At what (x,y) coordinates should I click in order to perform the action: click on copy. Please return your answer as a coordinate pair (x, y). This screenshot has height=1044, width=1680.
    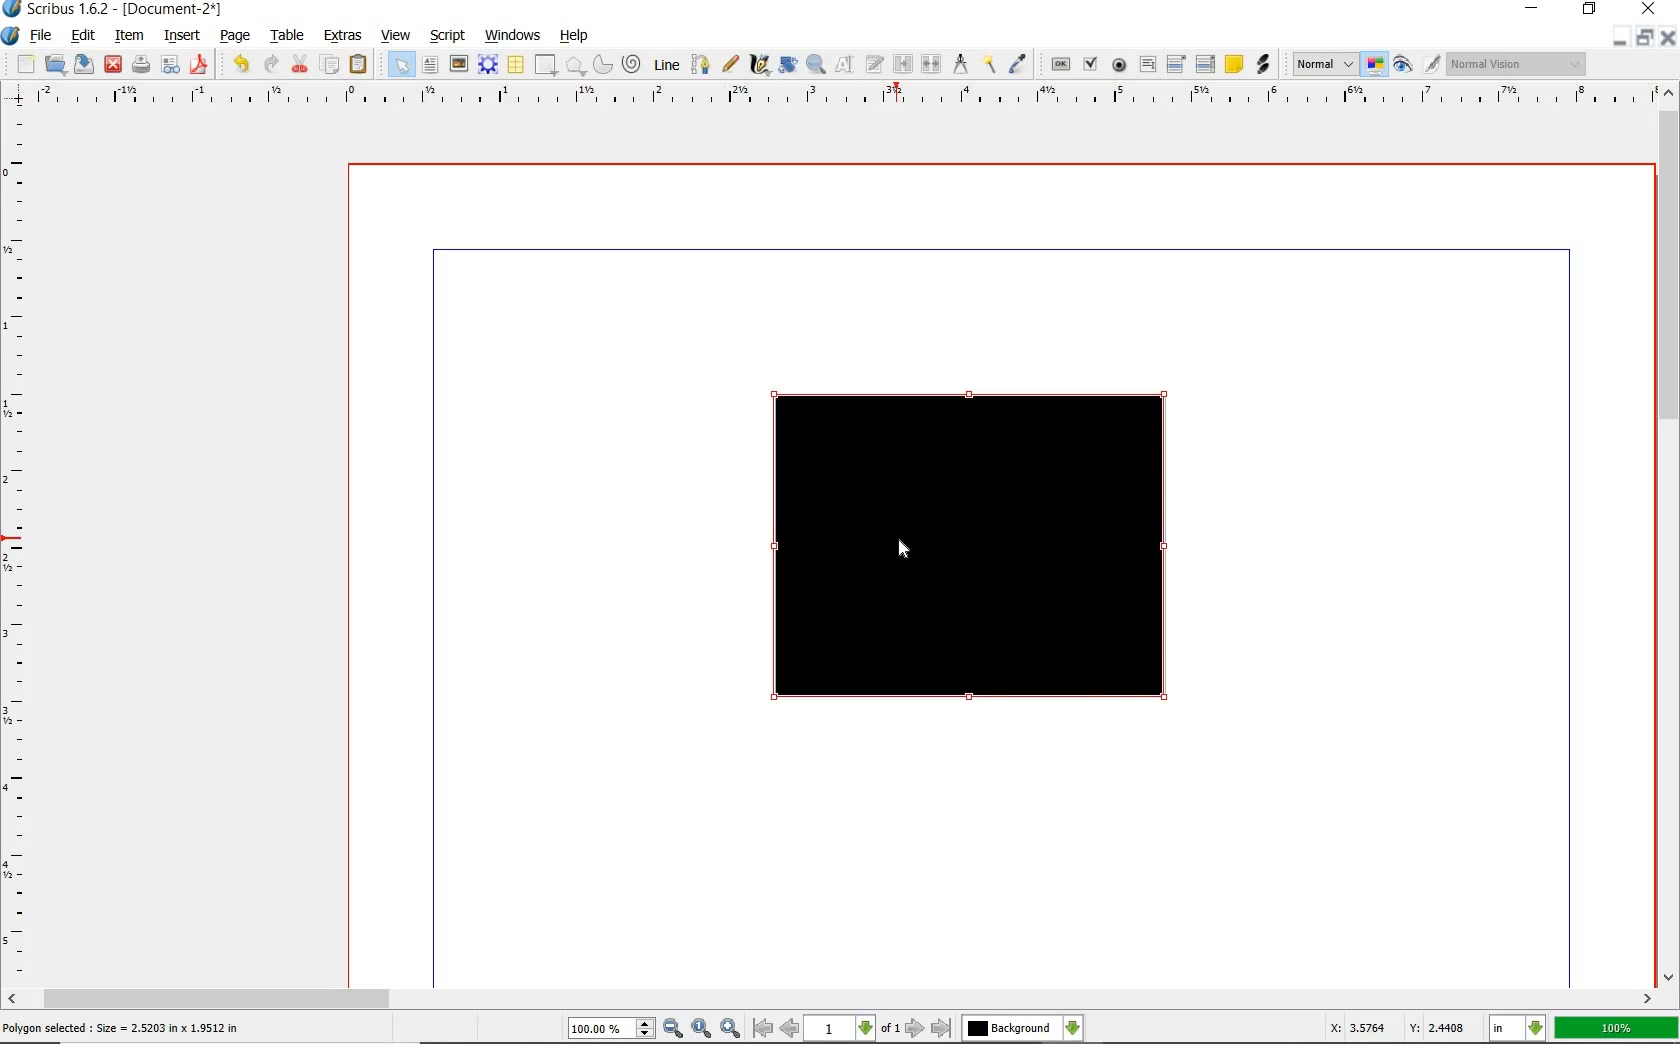
    Looking at the image, I should click on (332, 63).